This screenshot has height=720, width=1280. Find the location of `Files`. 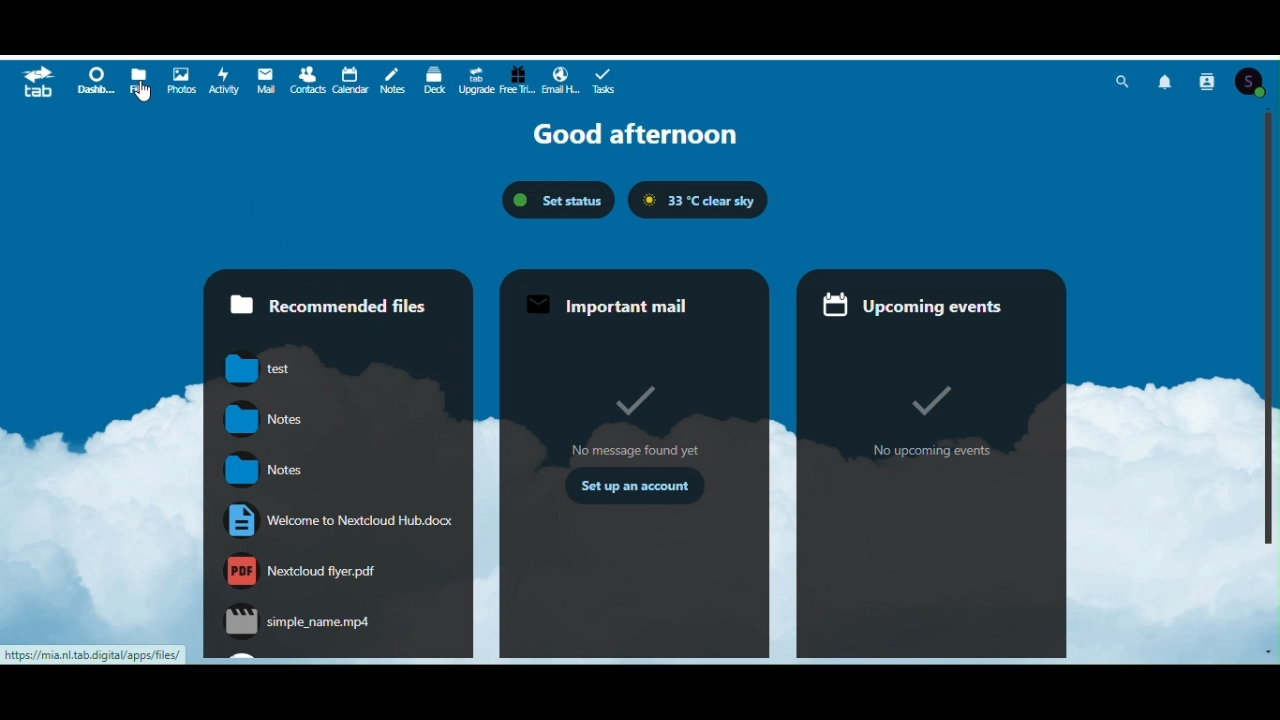

Files is located at coordinates (141, 79).